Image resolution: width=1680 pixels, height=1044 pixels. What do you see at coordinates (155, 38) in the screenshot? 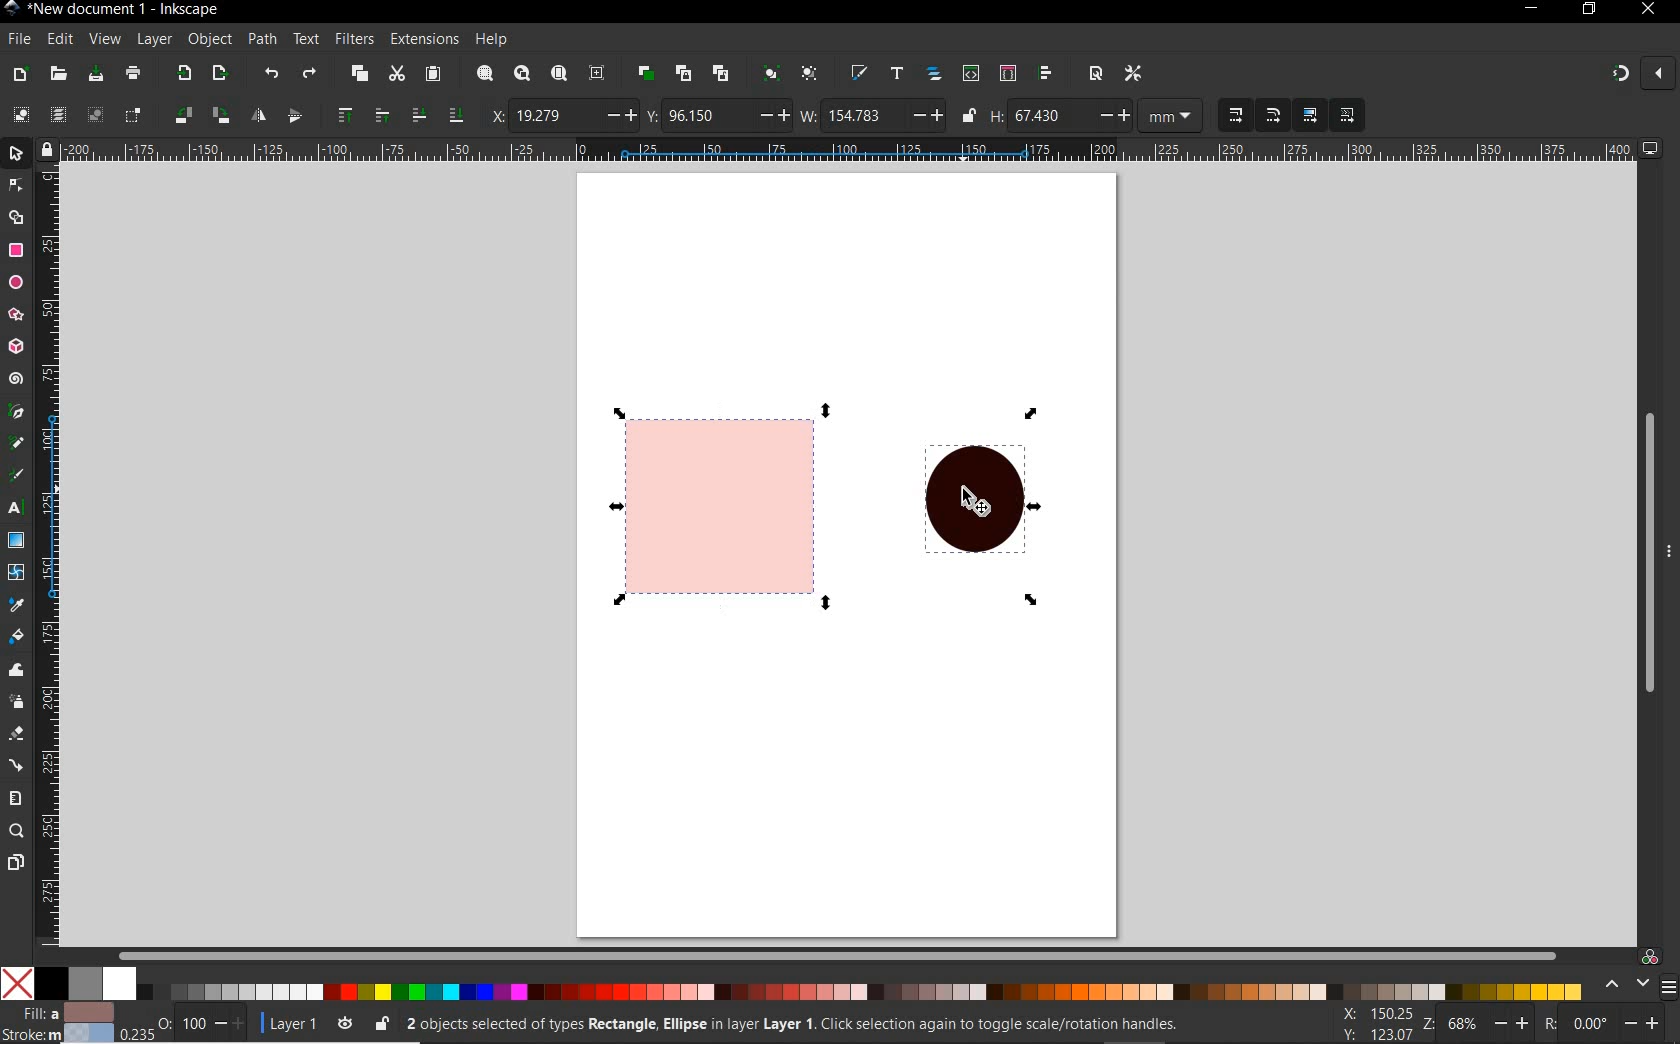
I see `layer` at bounding box center [155, 38].